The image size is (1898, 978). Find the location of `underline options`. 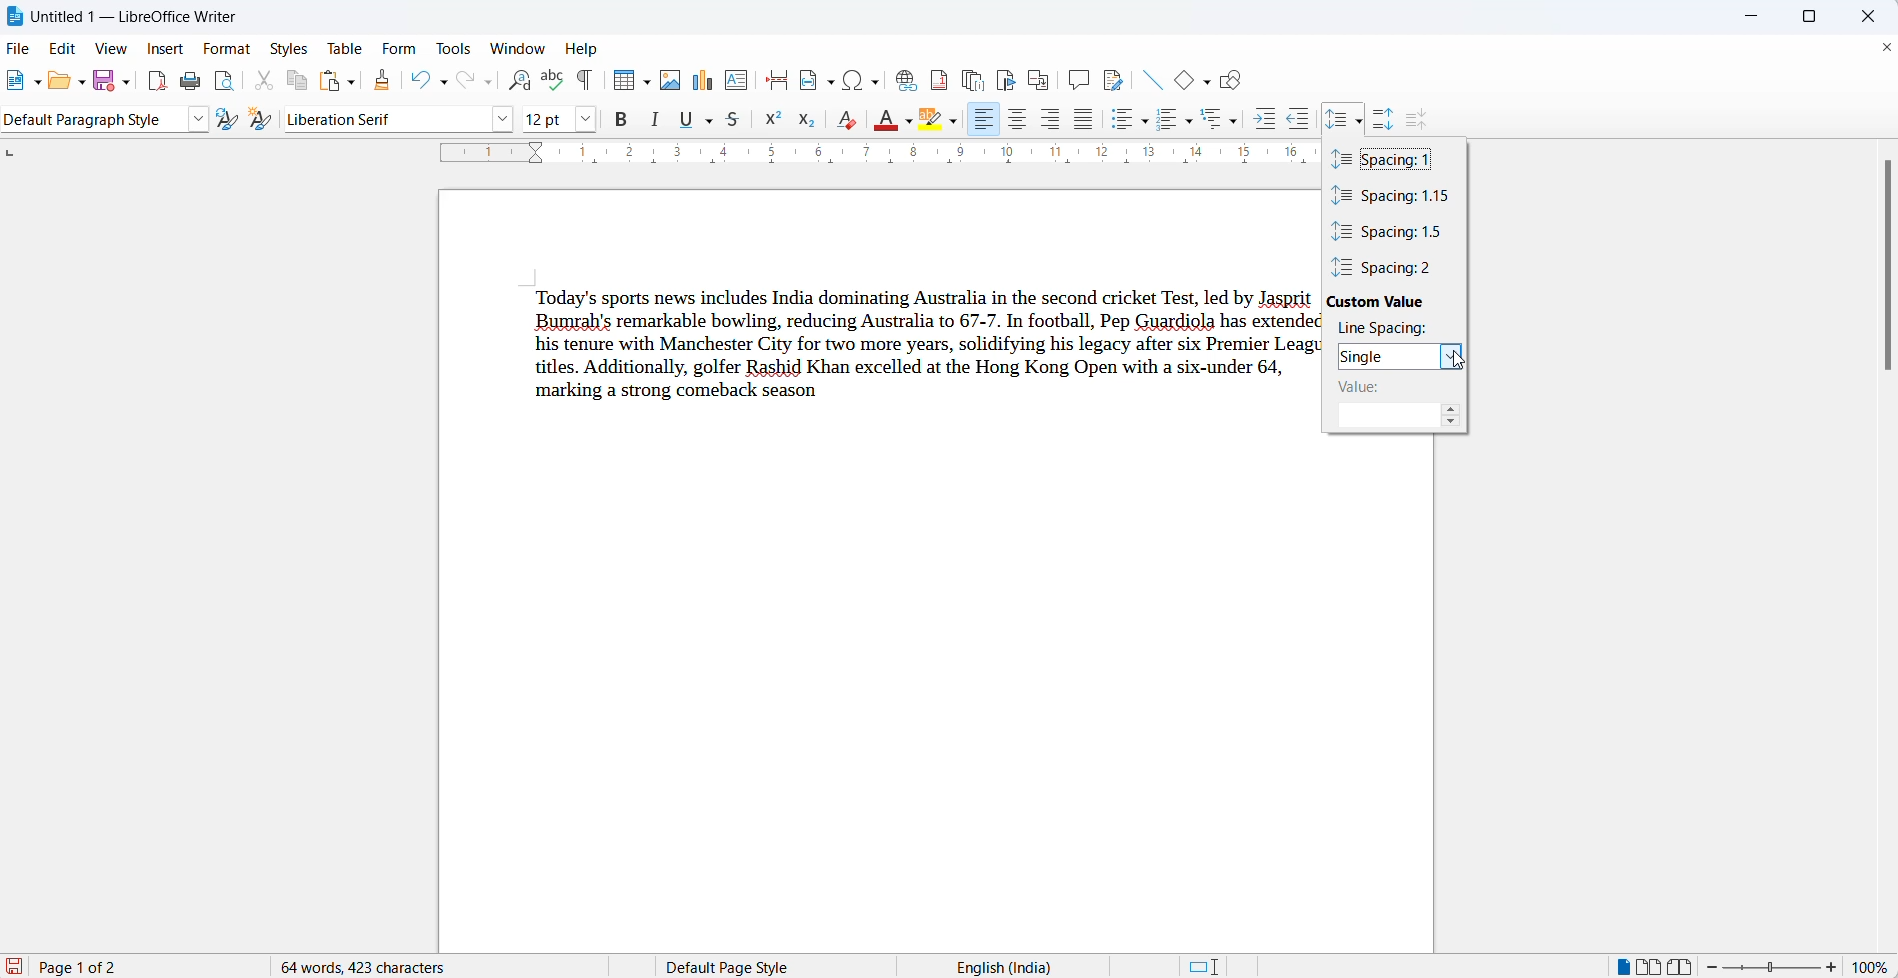

underline options is located at coordinates (709, 122).